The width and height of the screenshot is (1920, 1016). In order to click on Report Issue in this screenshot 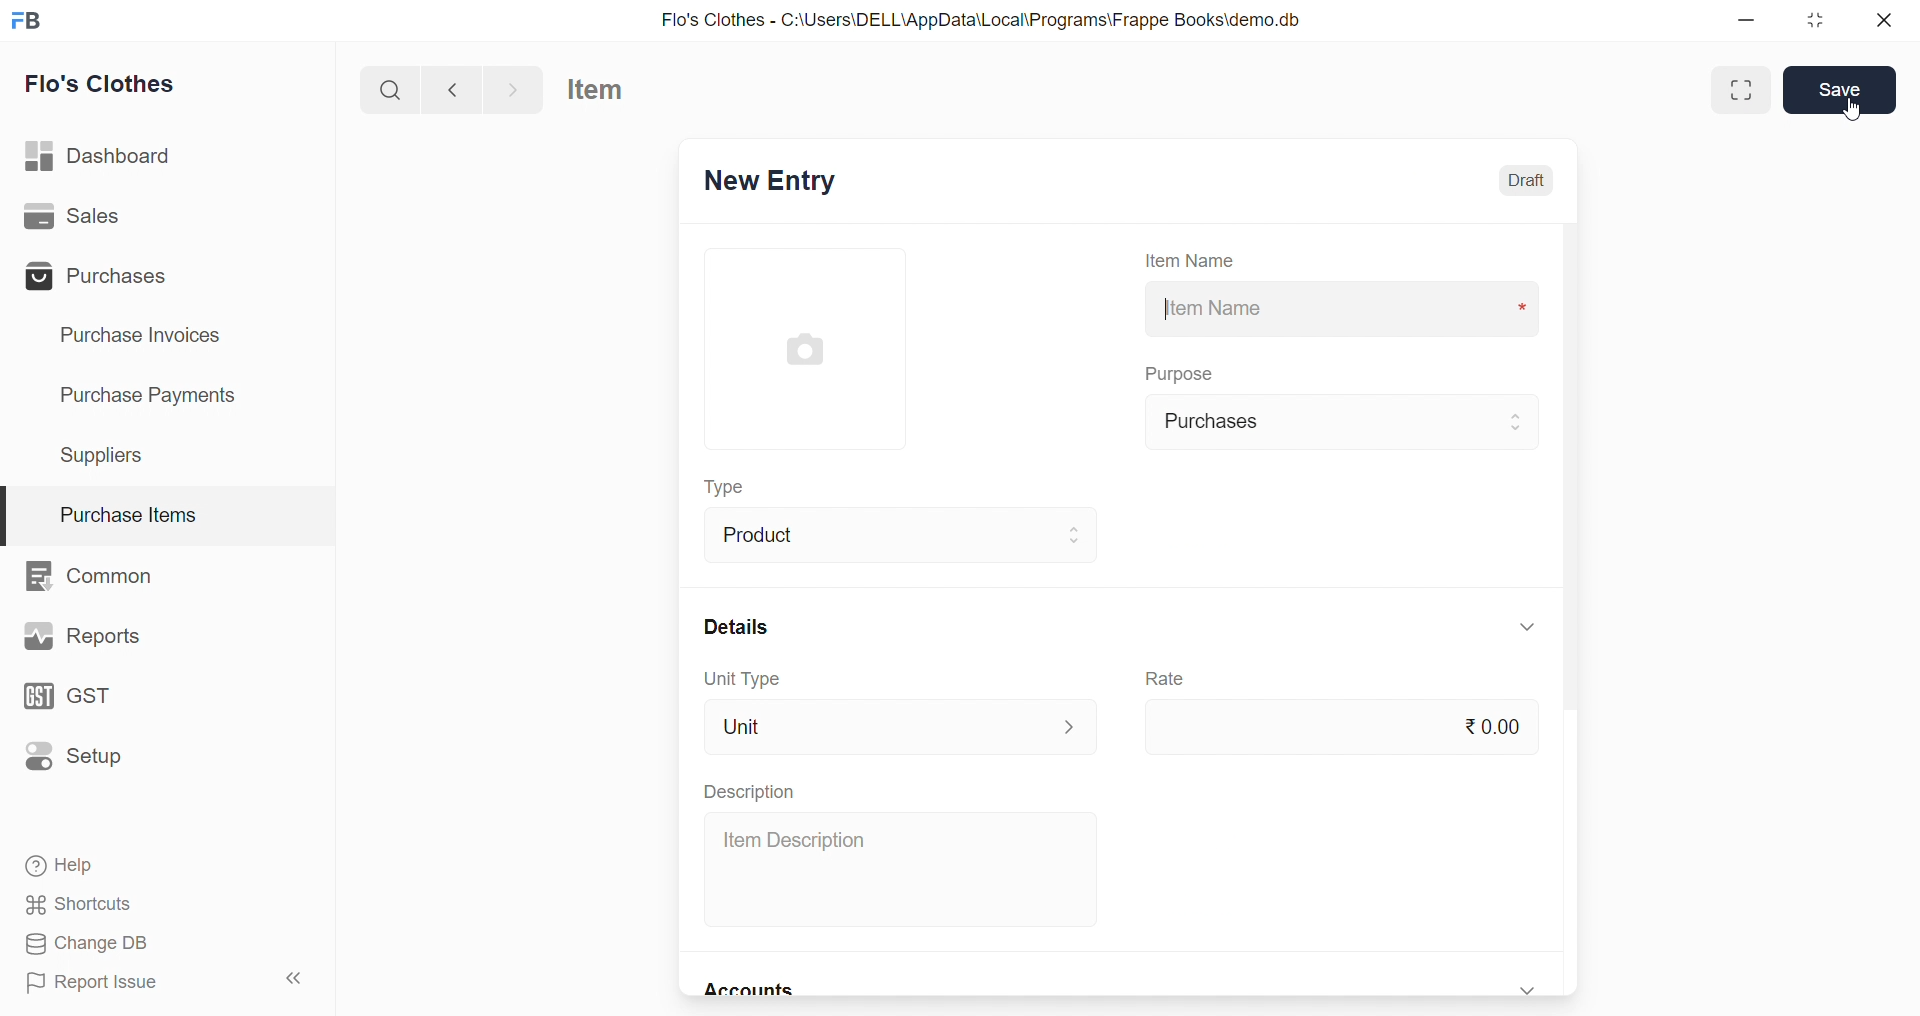, I will do `click(125, 981)`.